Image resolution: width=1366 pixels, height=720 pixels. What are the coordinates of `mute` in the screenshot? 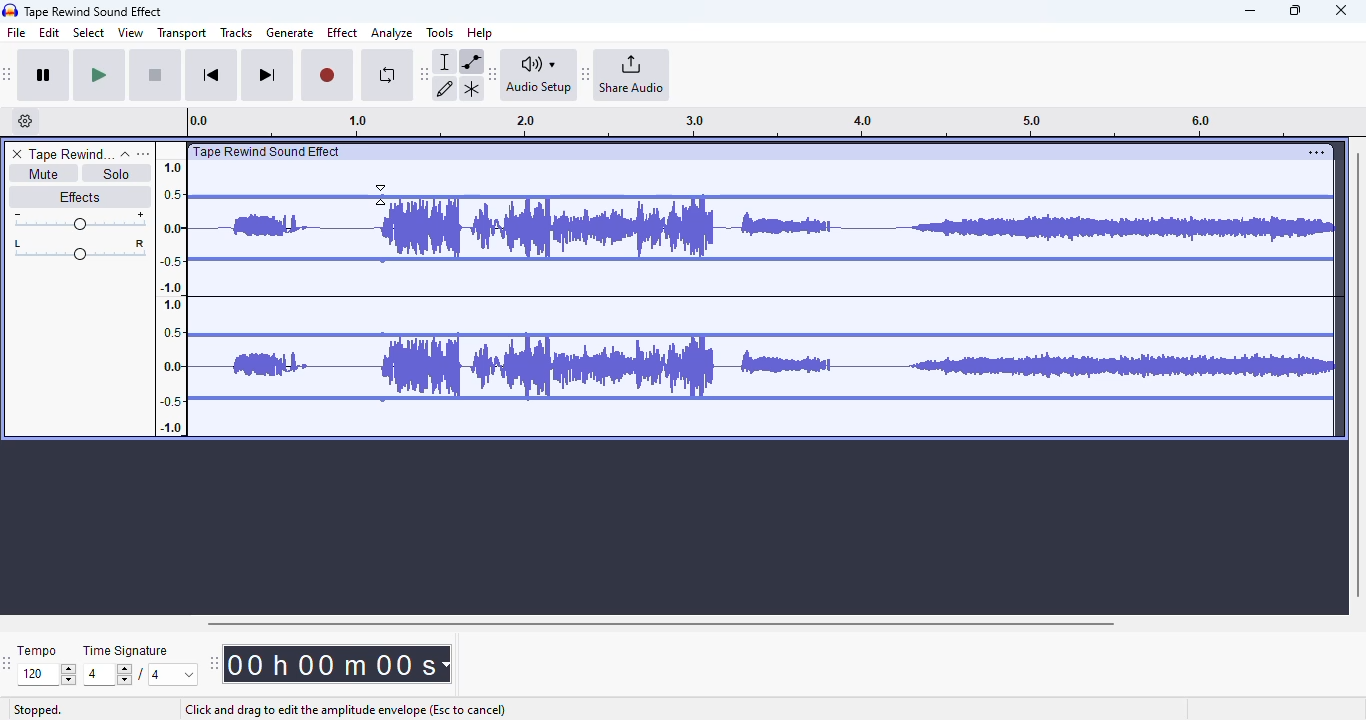 It's located at (42, 174).